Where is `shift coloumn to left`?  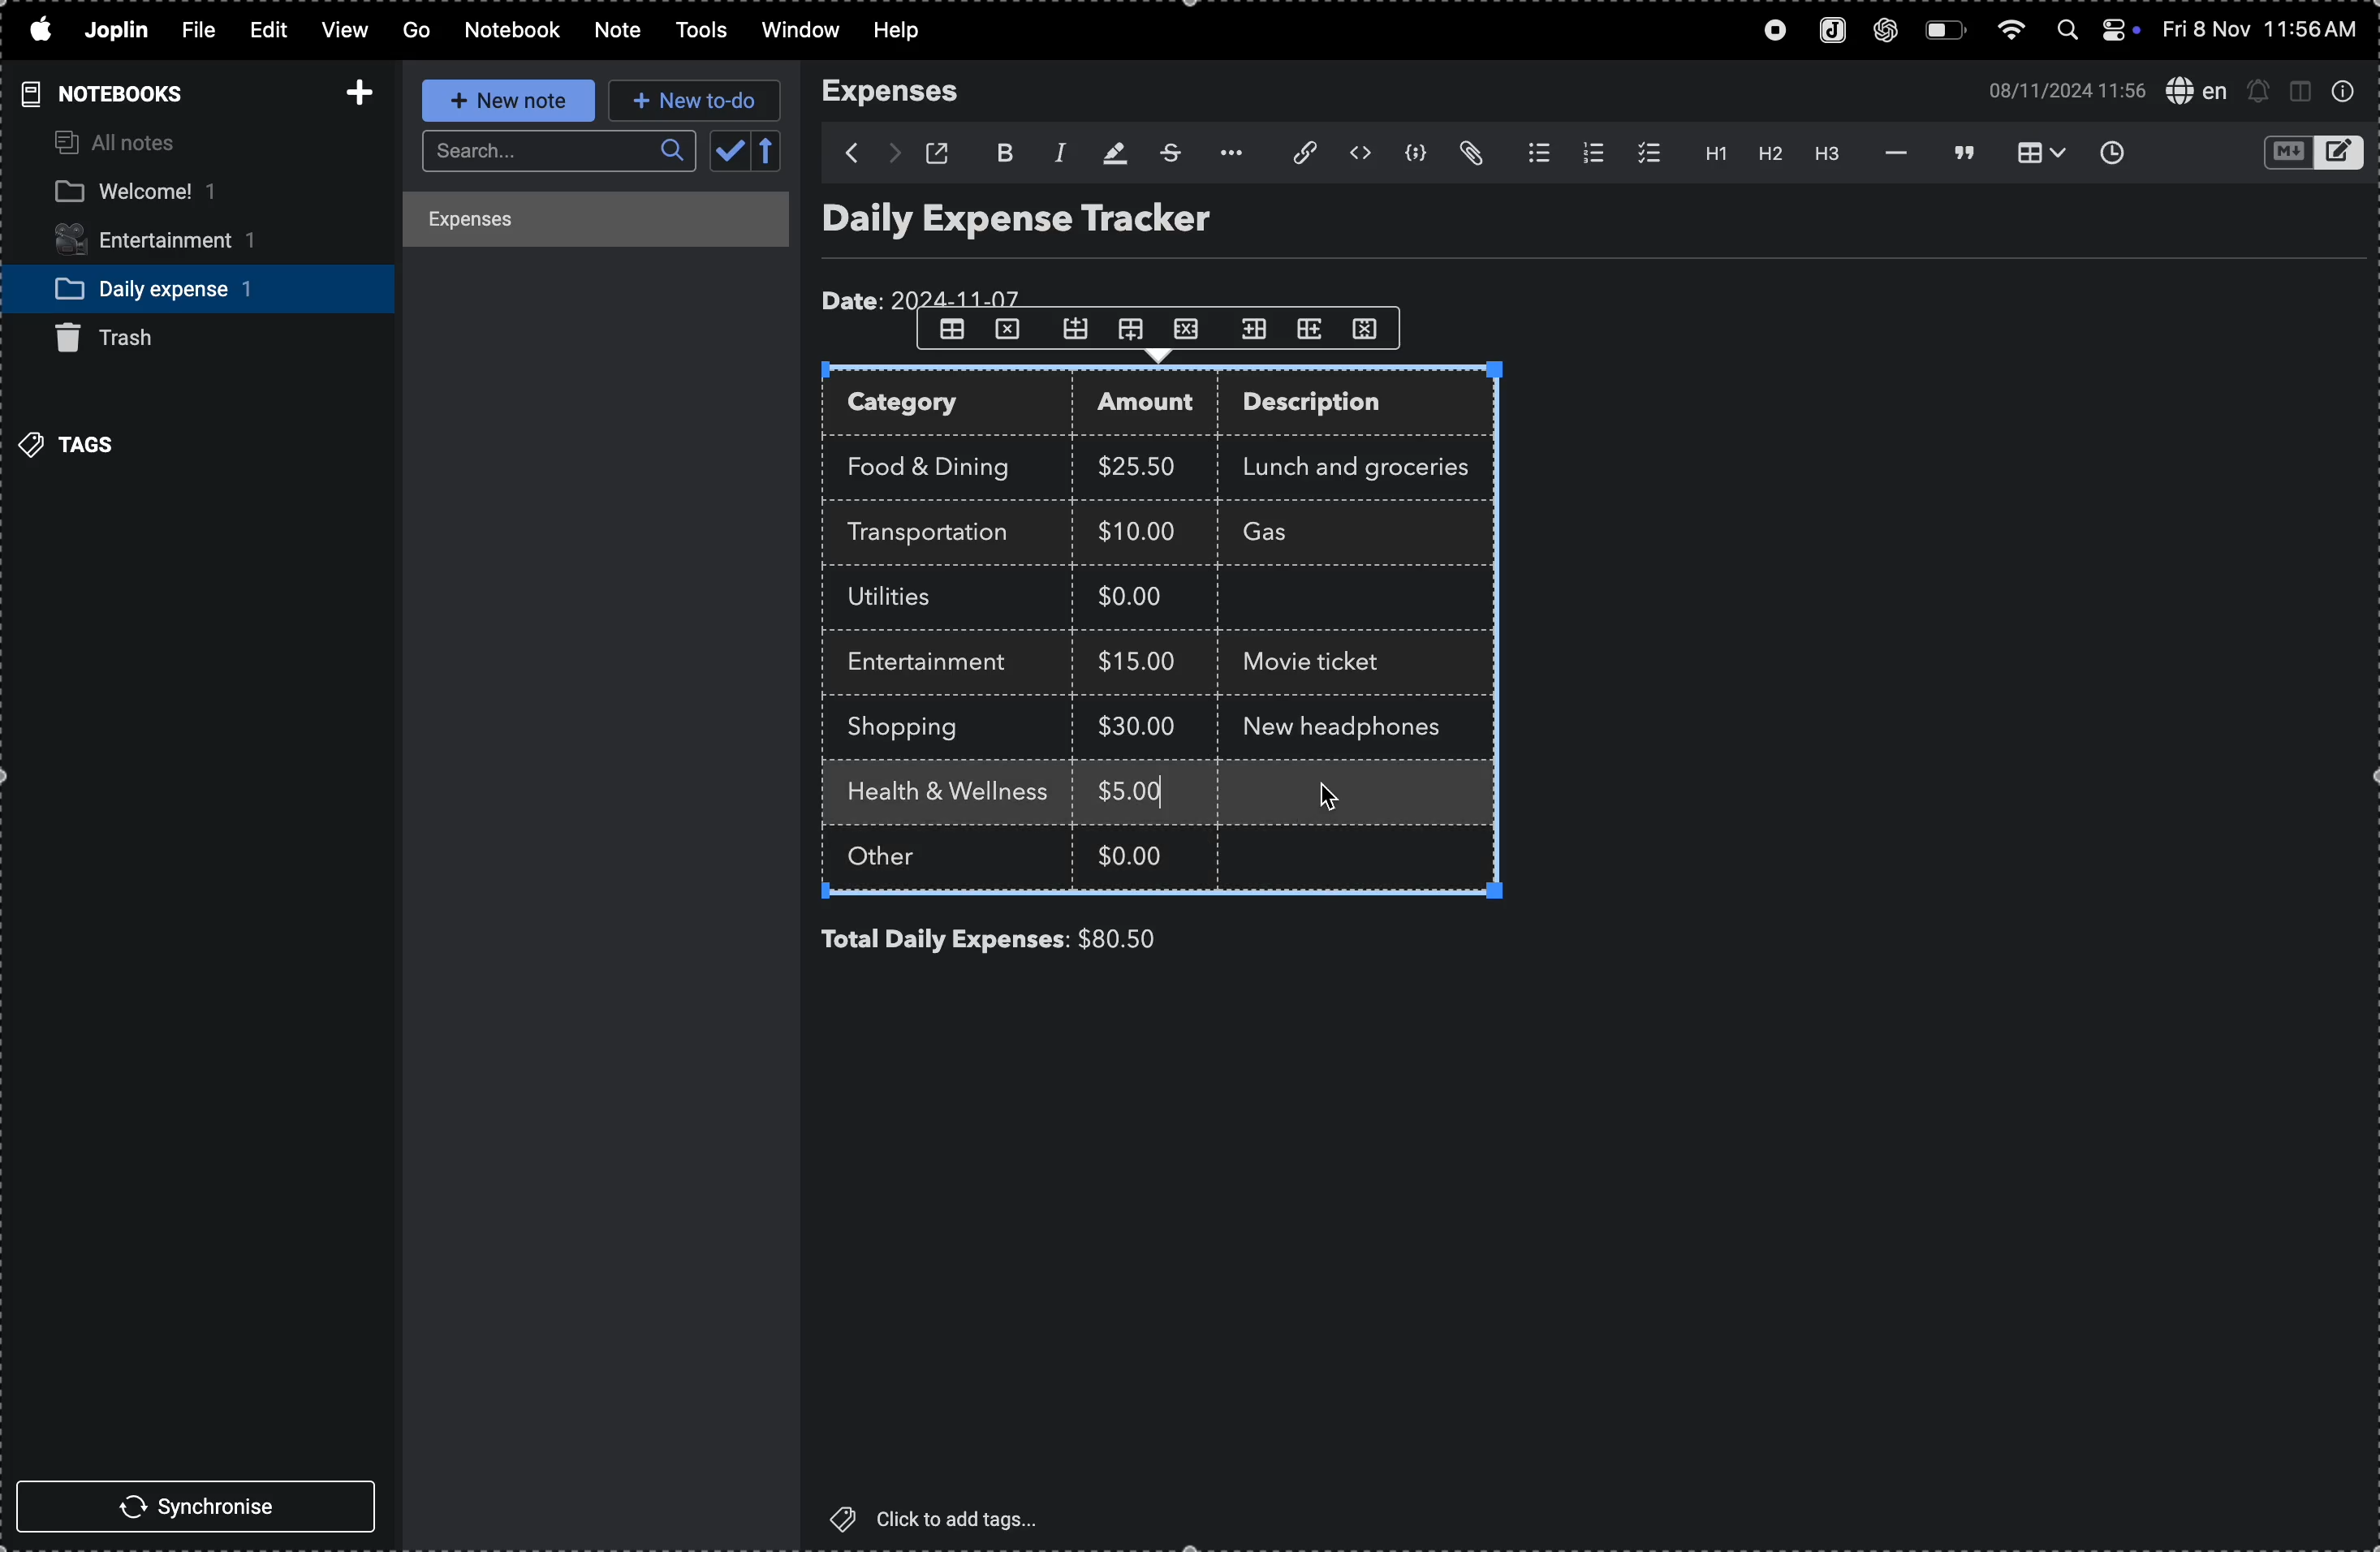
shift coloumn to left is located at coordinates (1312, 328).